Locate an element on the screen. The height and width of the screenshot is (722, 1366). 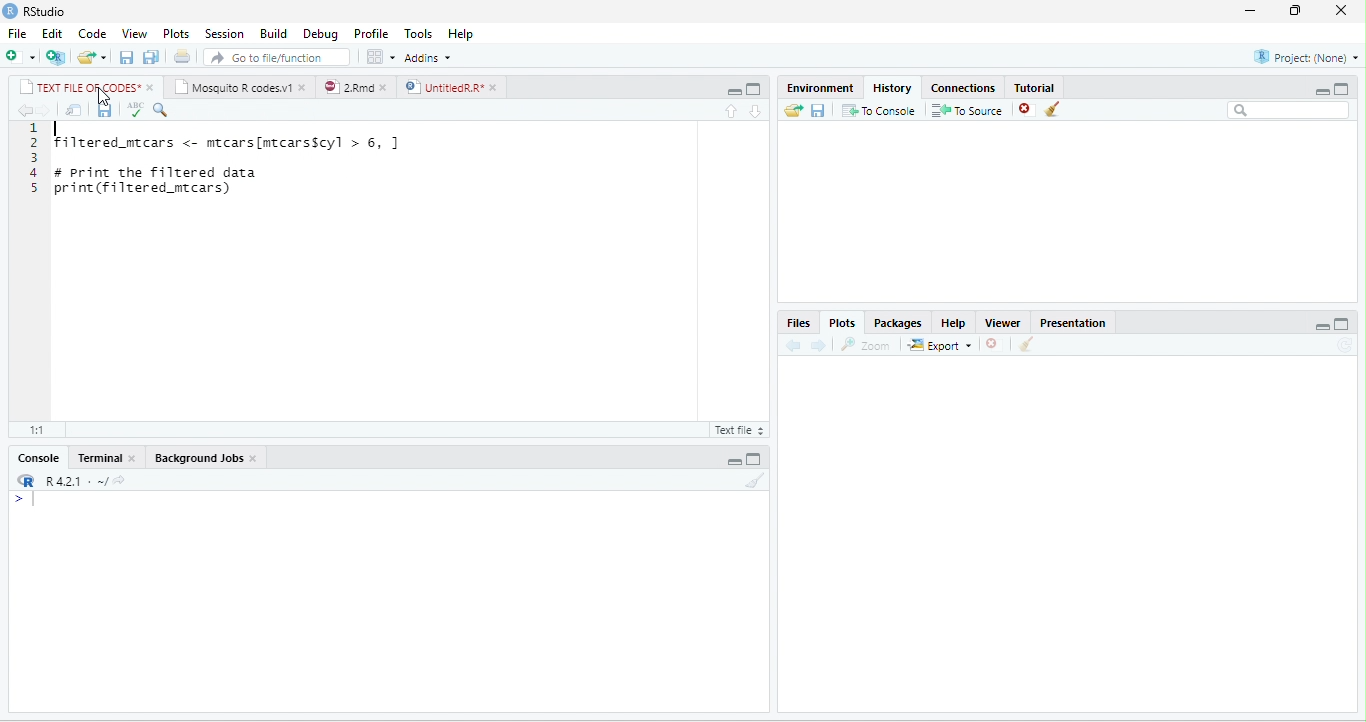
down is located at coordinates (757, 110).